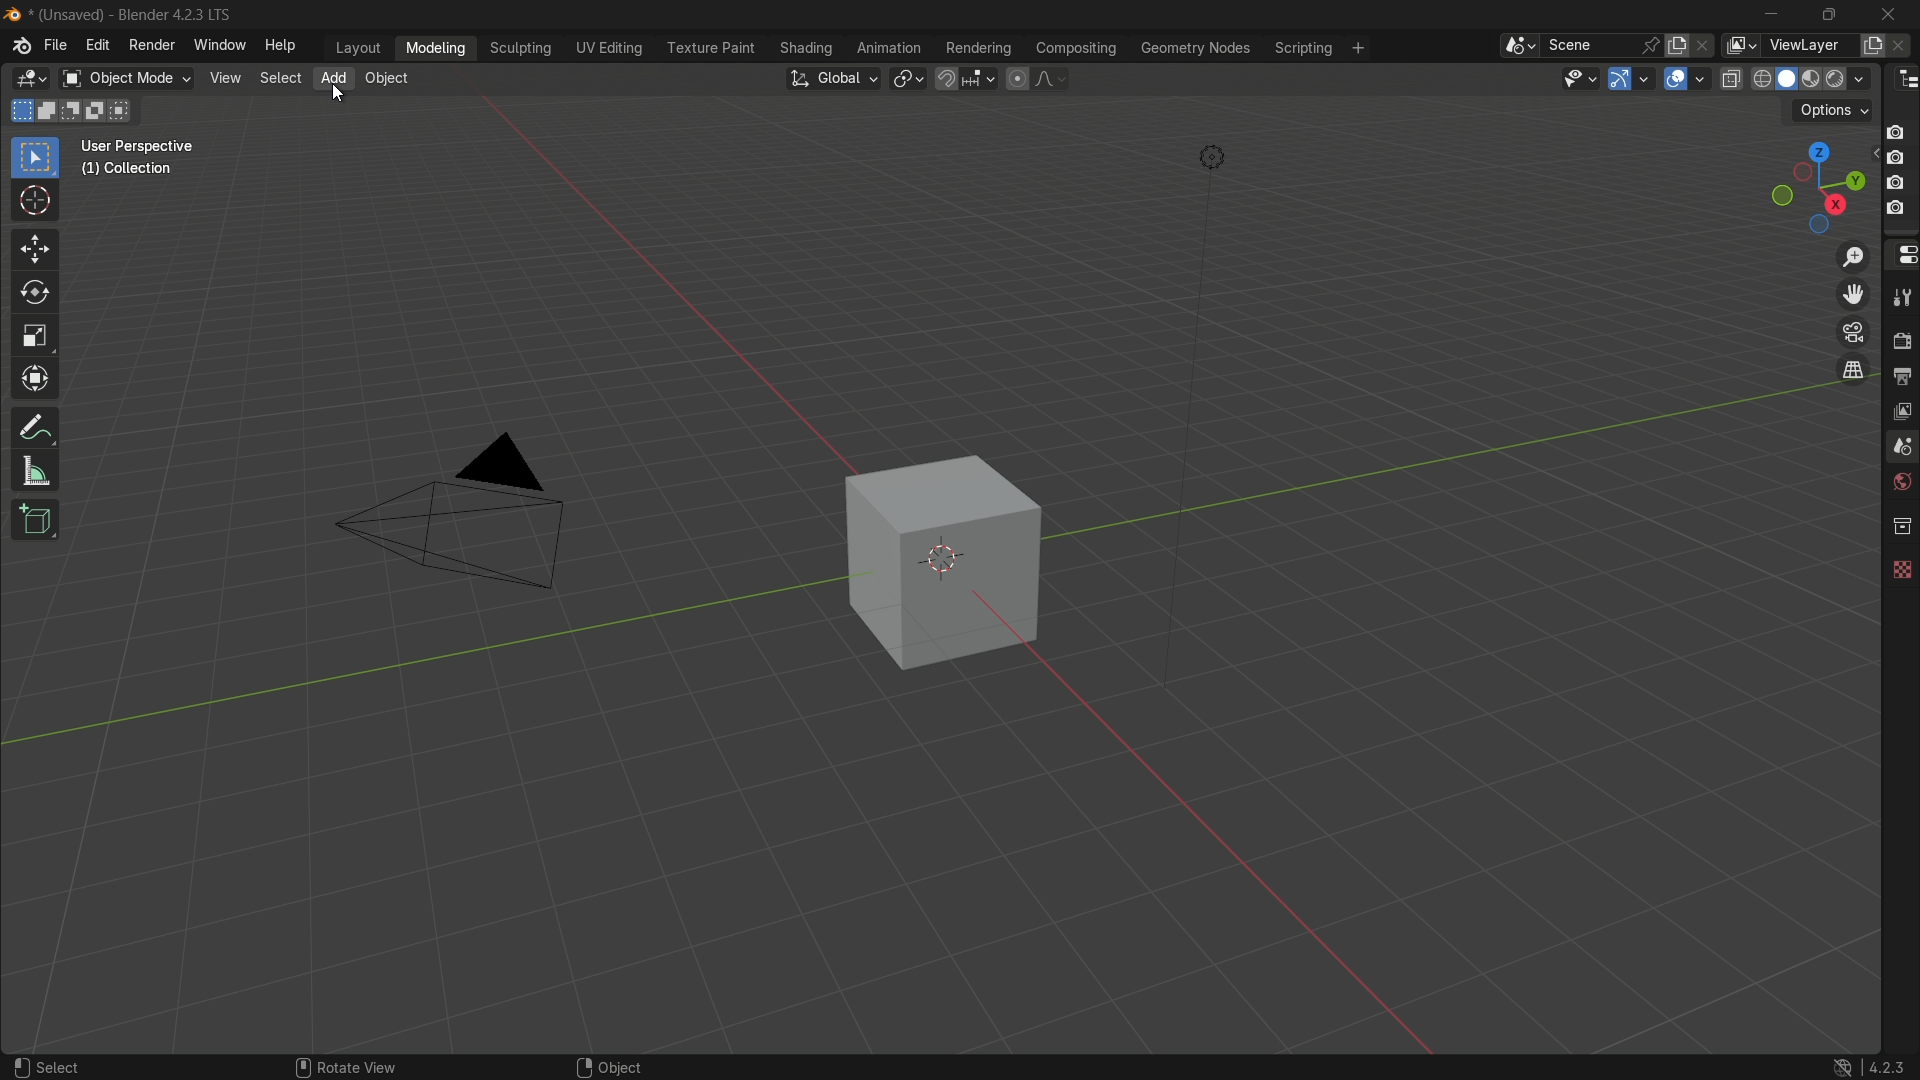 This screenshot has height=1080, width=1920. Describe the element at coordinates (466, 521) in the screenshot. I see `camera` at that location.